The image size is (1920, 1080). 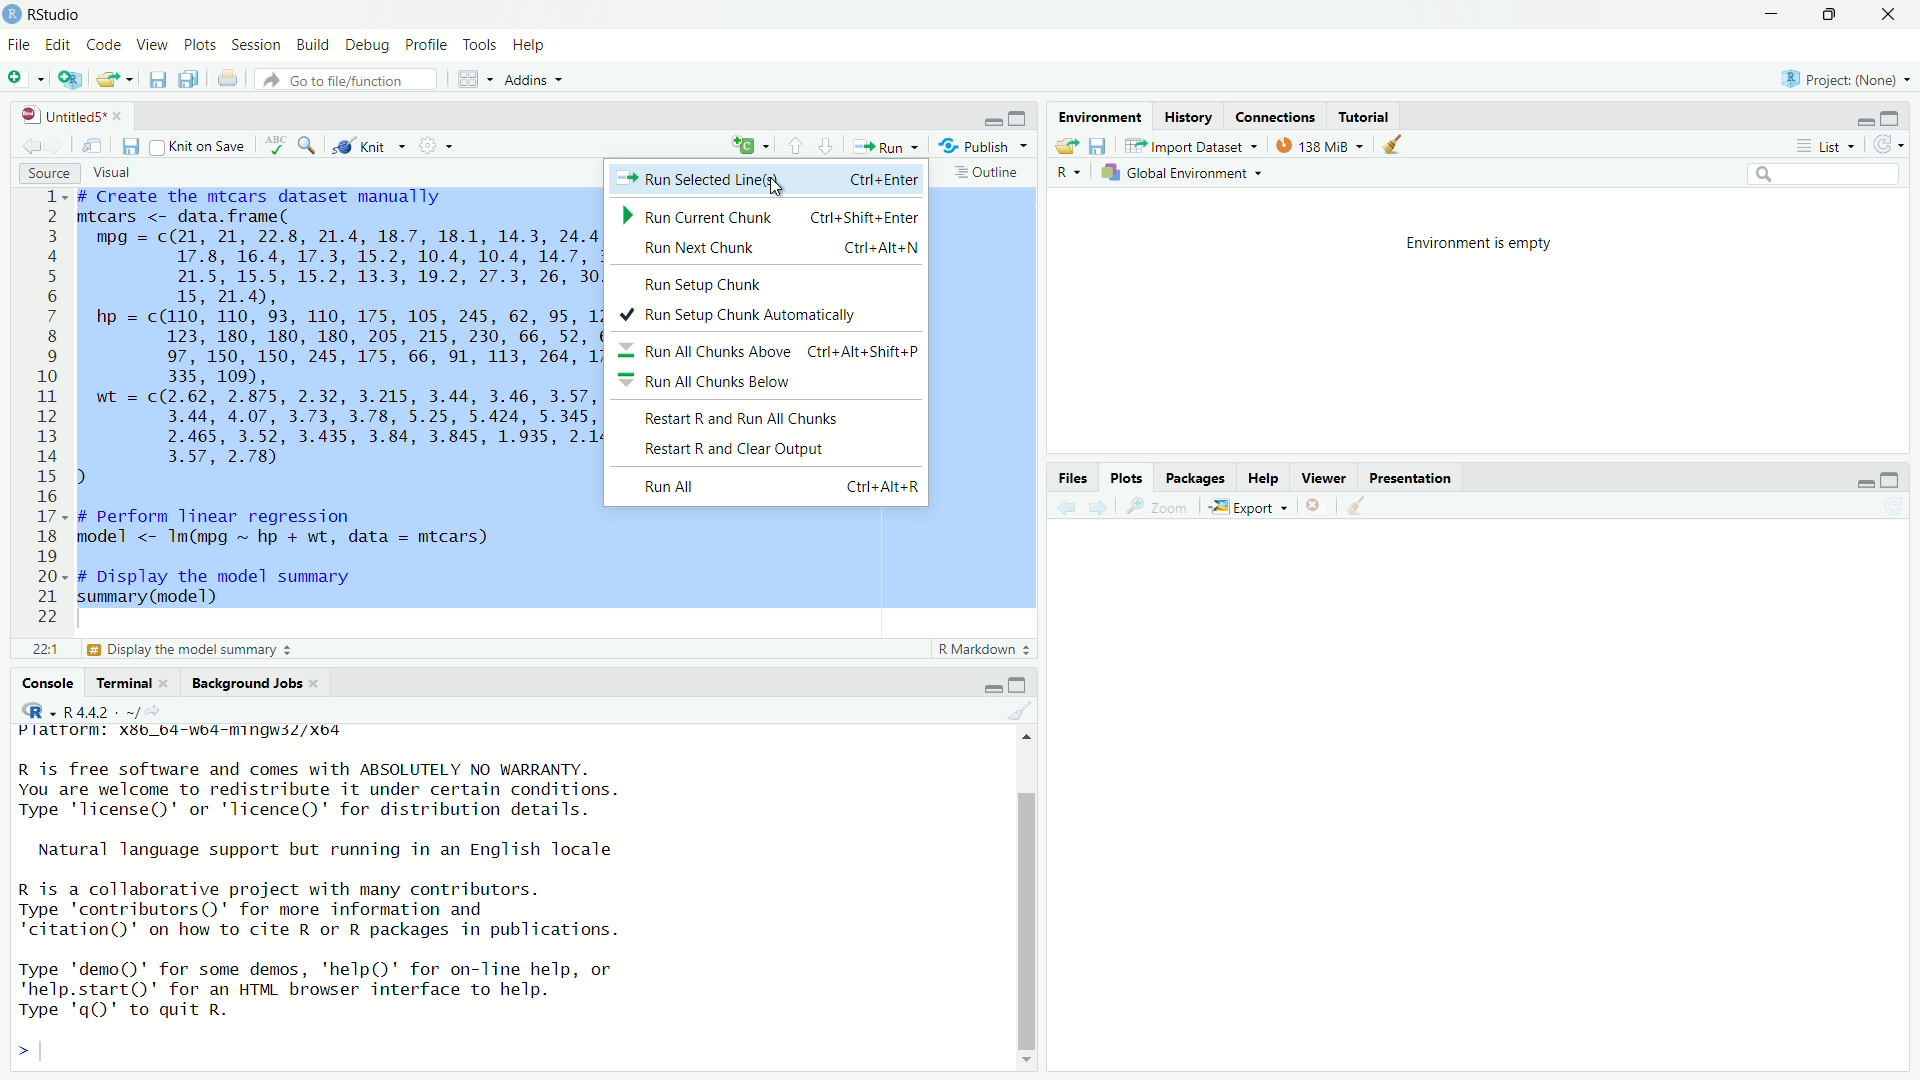 What do you see at coordinates (1276, 118) in the screenshot?
I see `Connections` at bounding box center [1276, 118].